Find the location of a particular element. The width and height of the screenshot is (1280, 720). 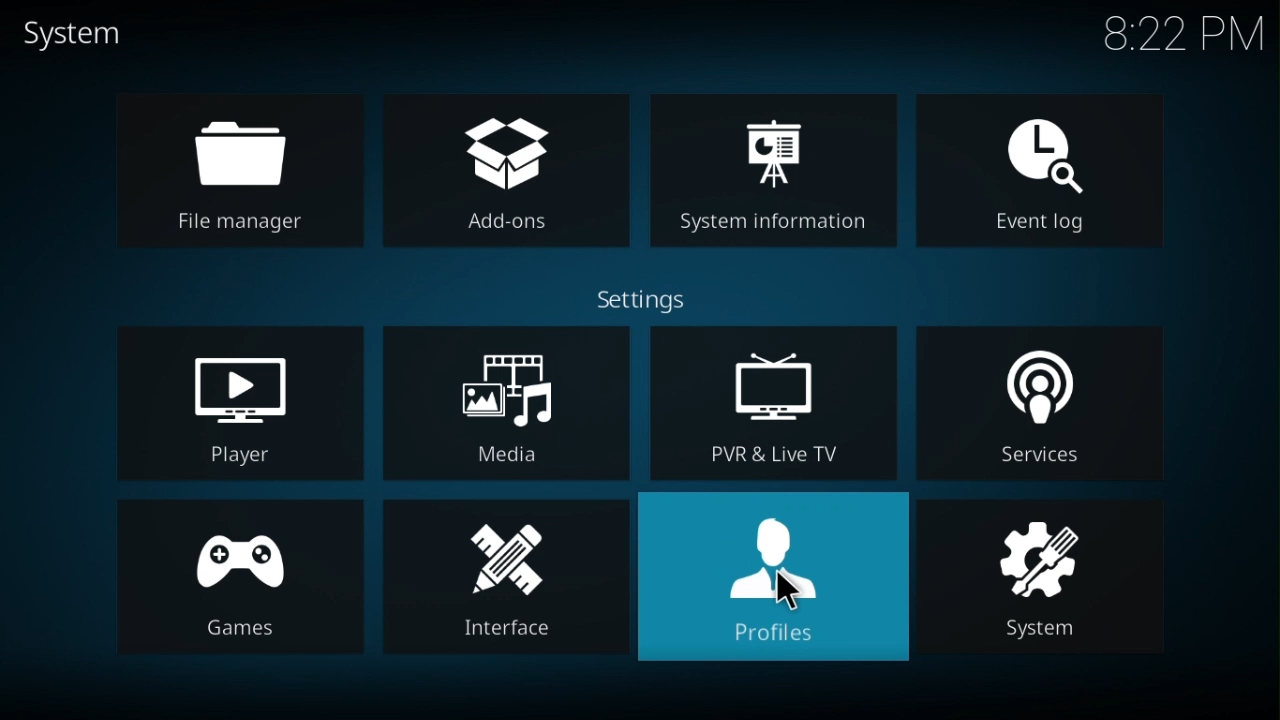

system is located at coordinates (1047, 576).